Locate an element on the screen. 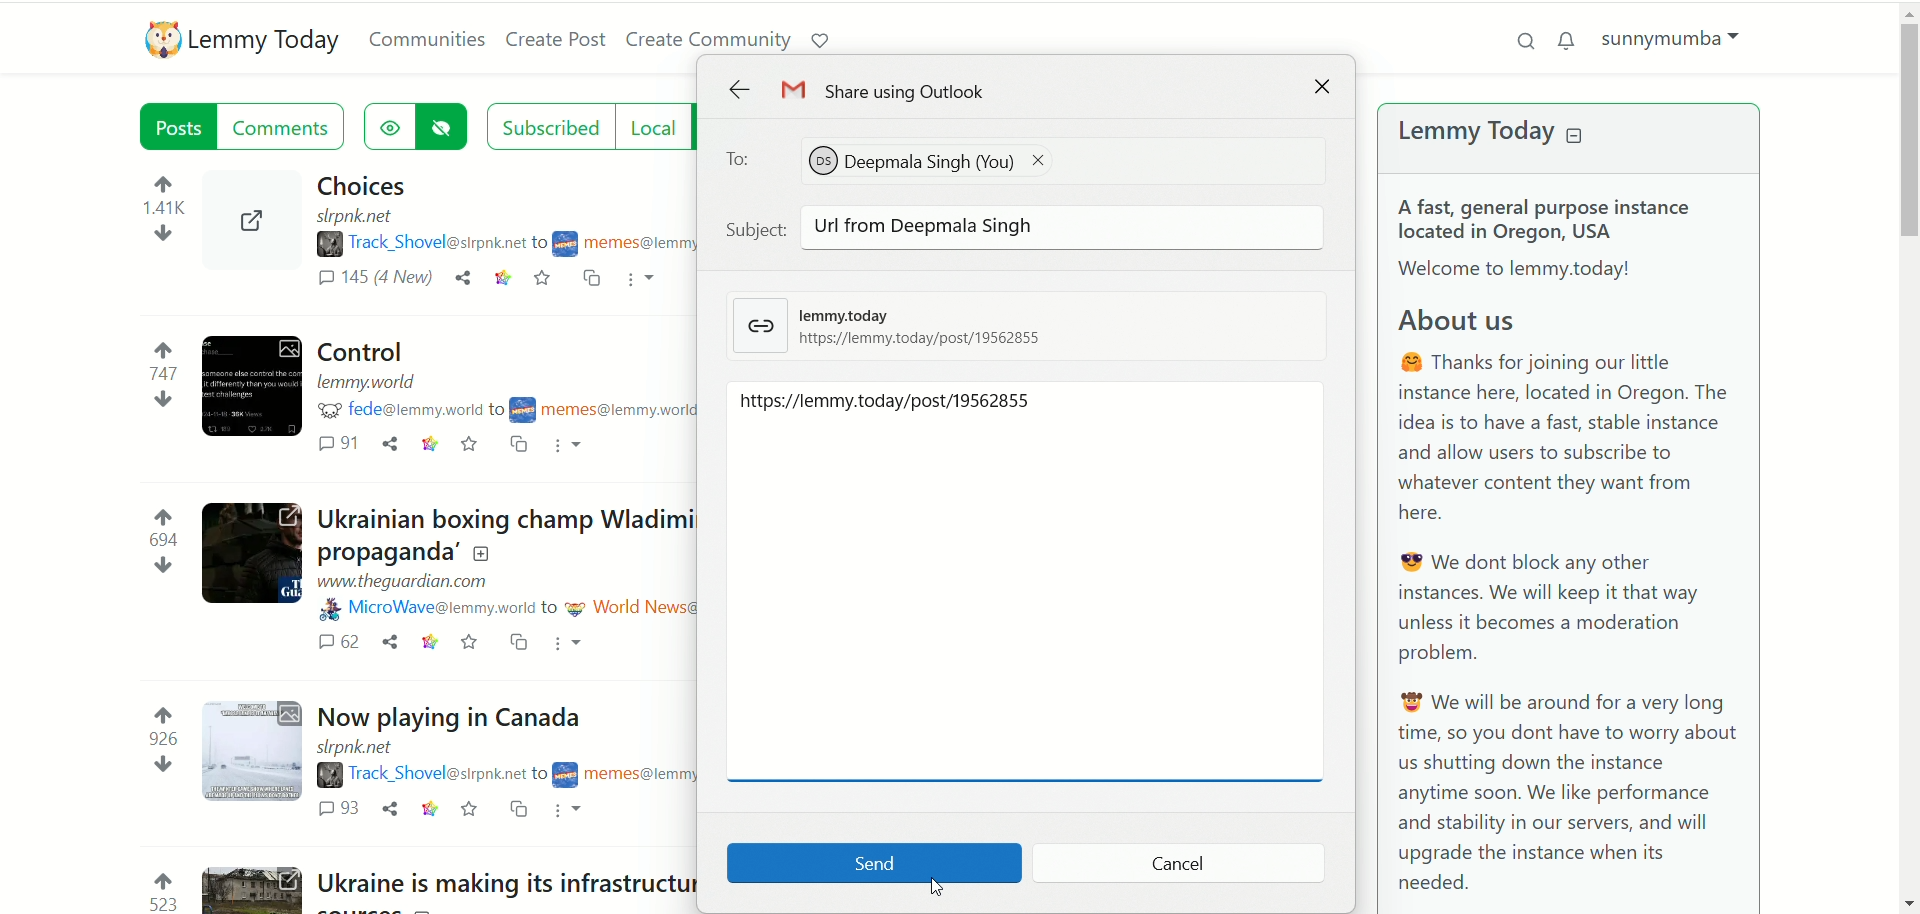  Expand the post with the image is located at coordinates (254, 386).